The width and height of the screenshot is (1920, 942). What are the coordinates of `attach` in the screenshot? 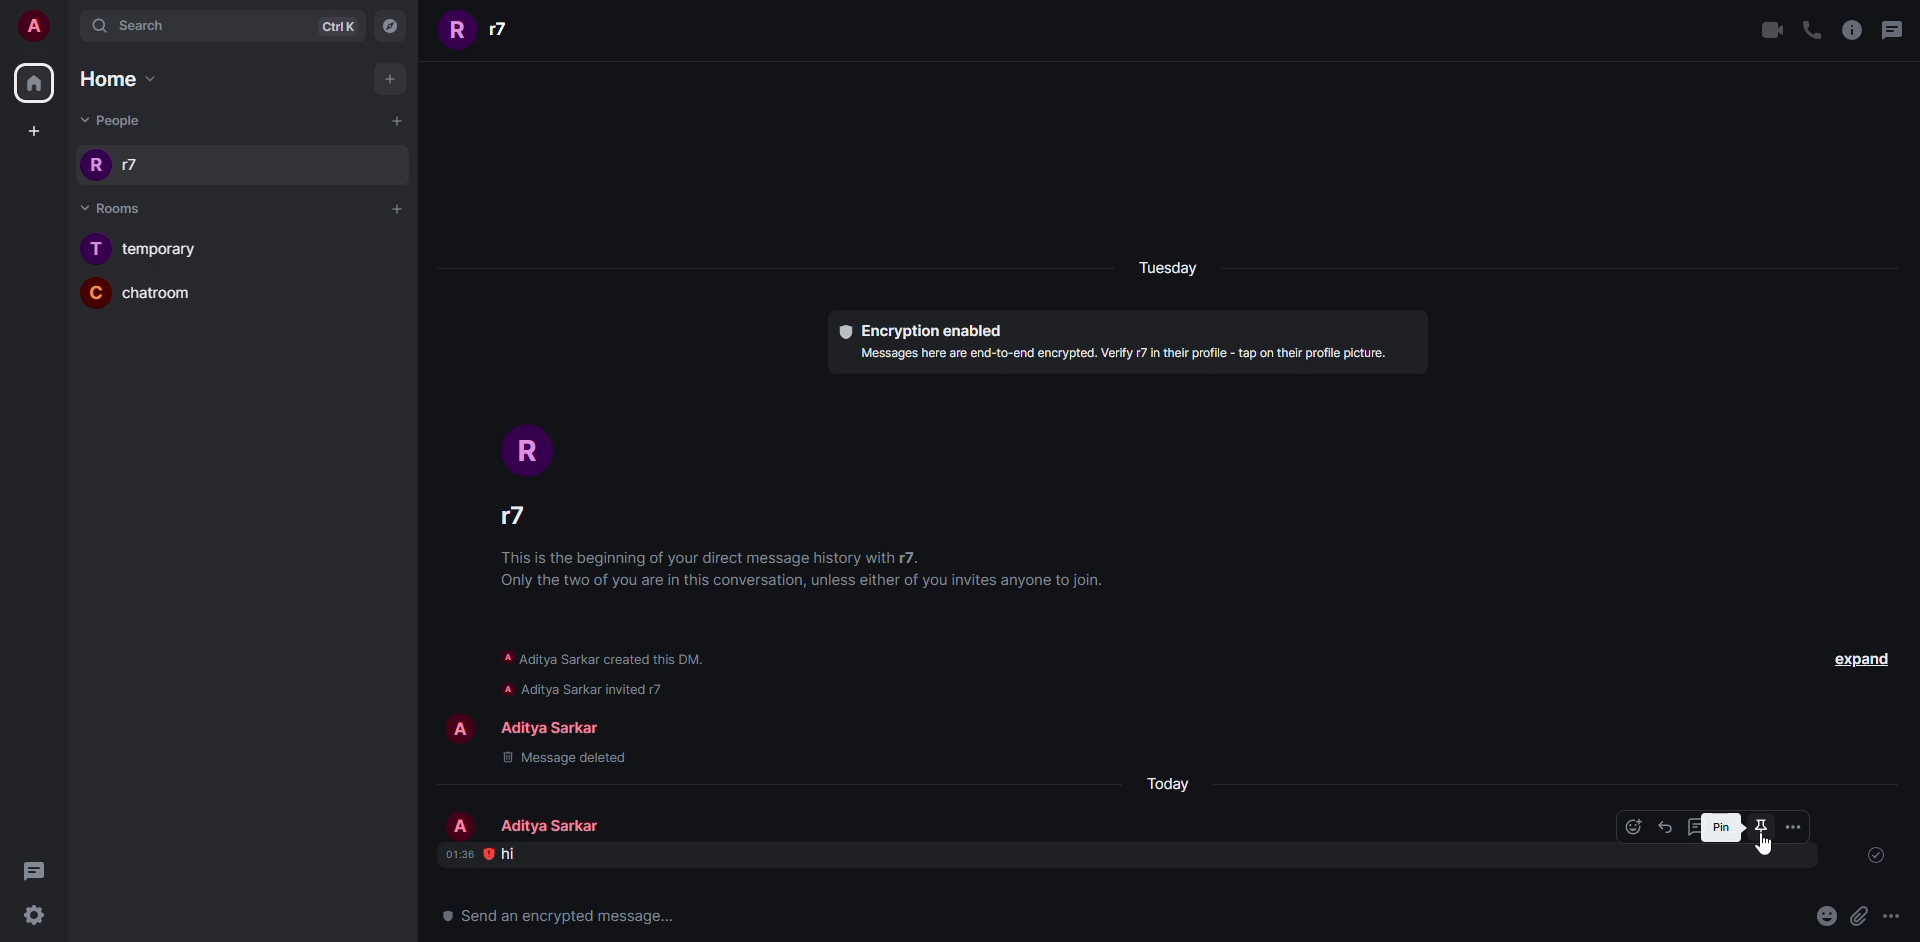 It's located at (1857, 915).